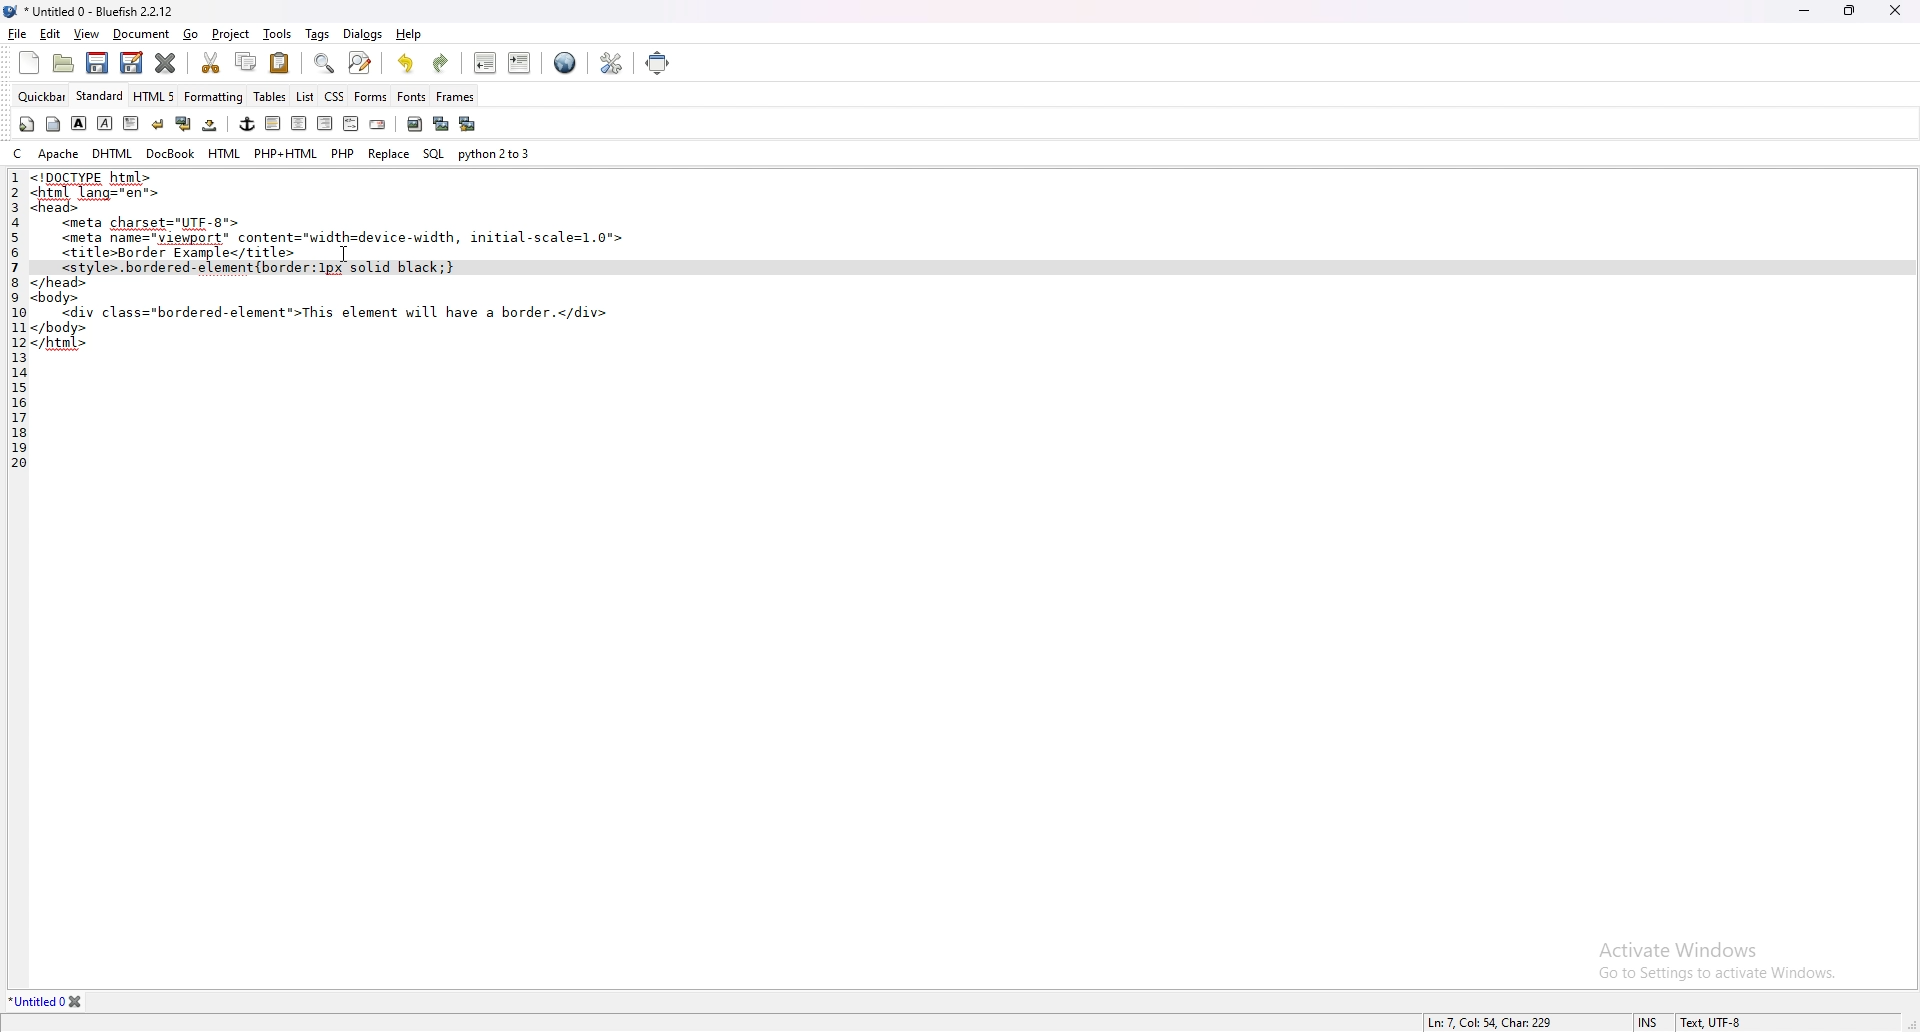 The width and height of the screenshot is (1920, 1032). What do you see at coordinates (305, 97) in the screenshot?
I see `list` at bounding box center [305, 97].